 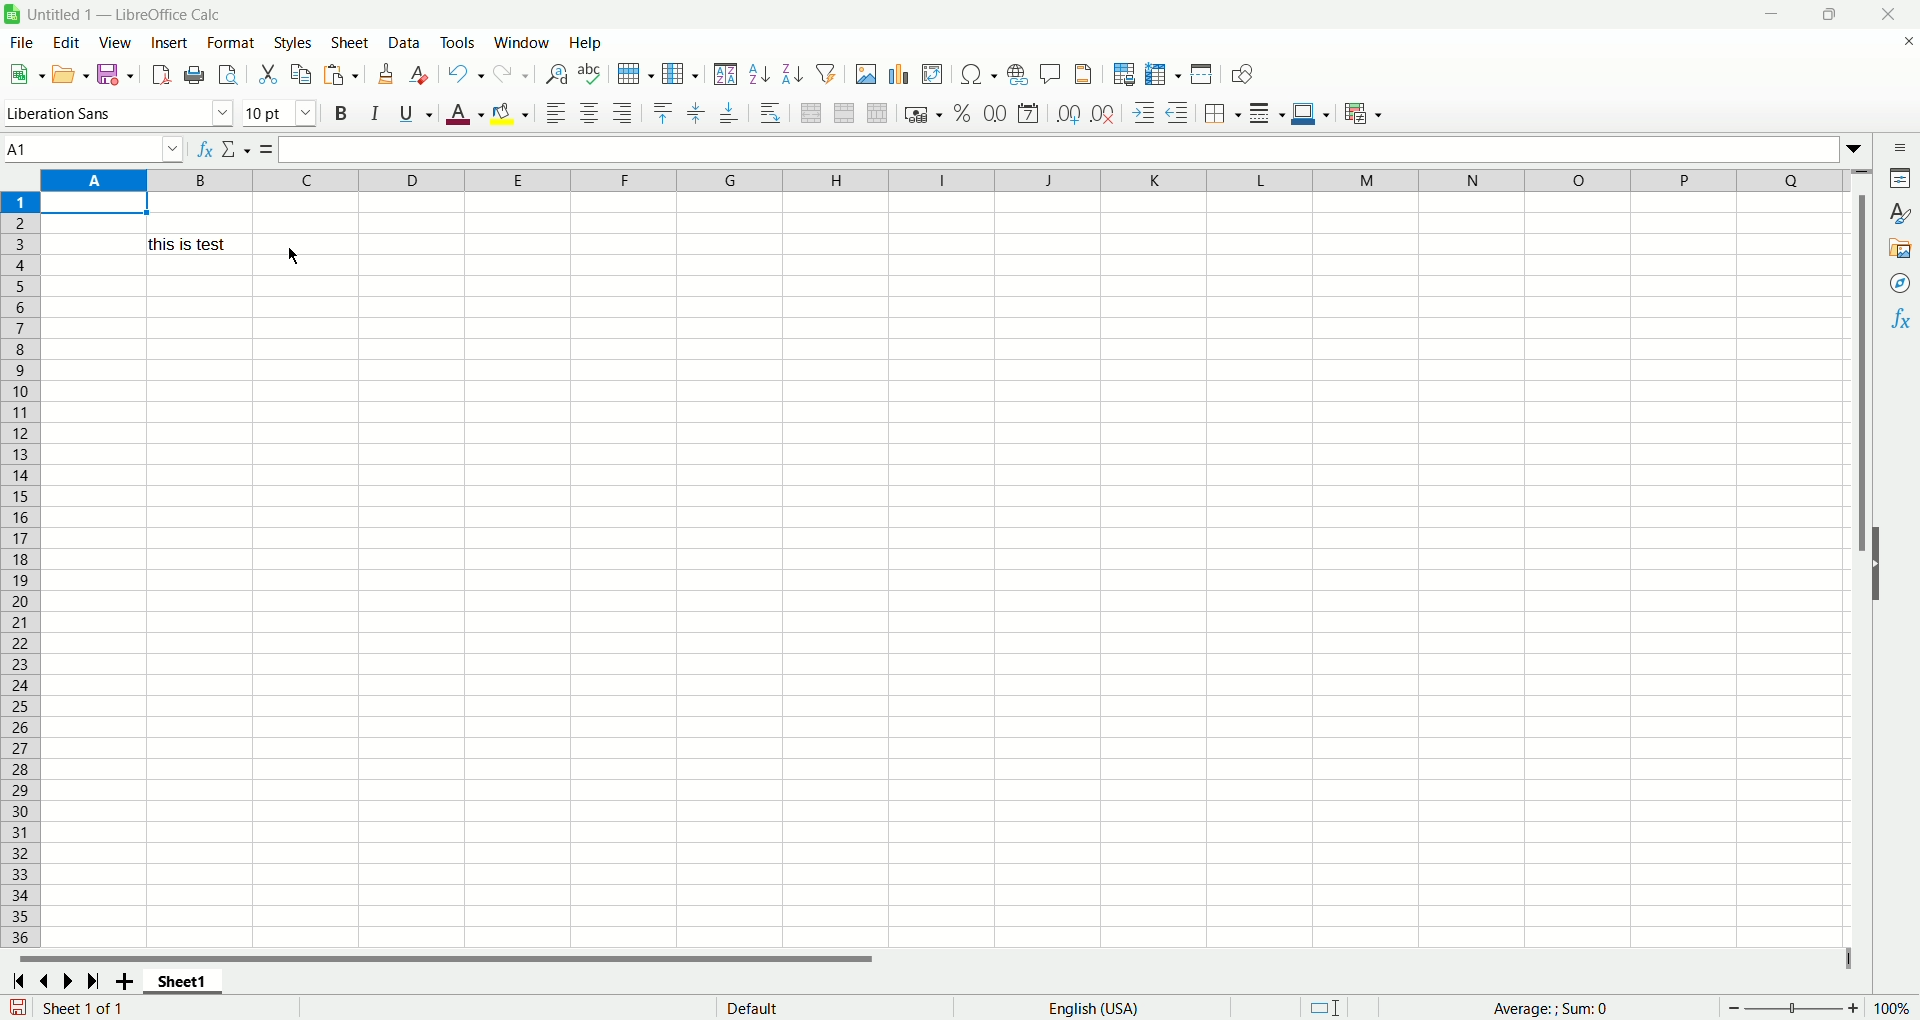 I want to click on clear formatting, so click(x=421, y=74).